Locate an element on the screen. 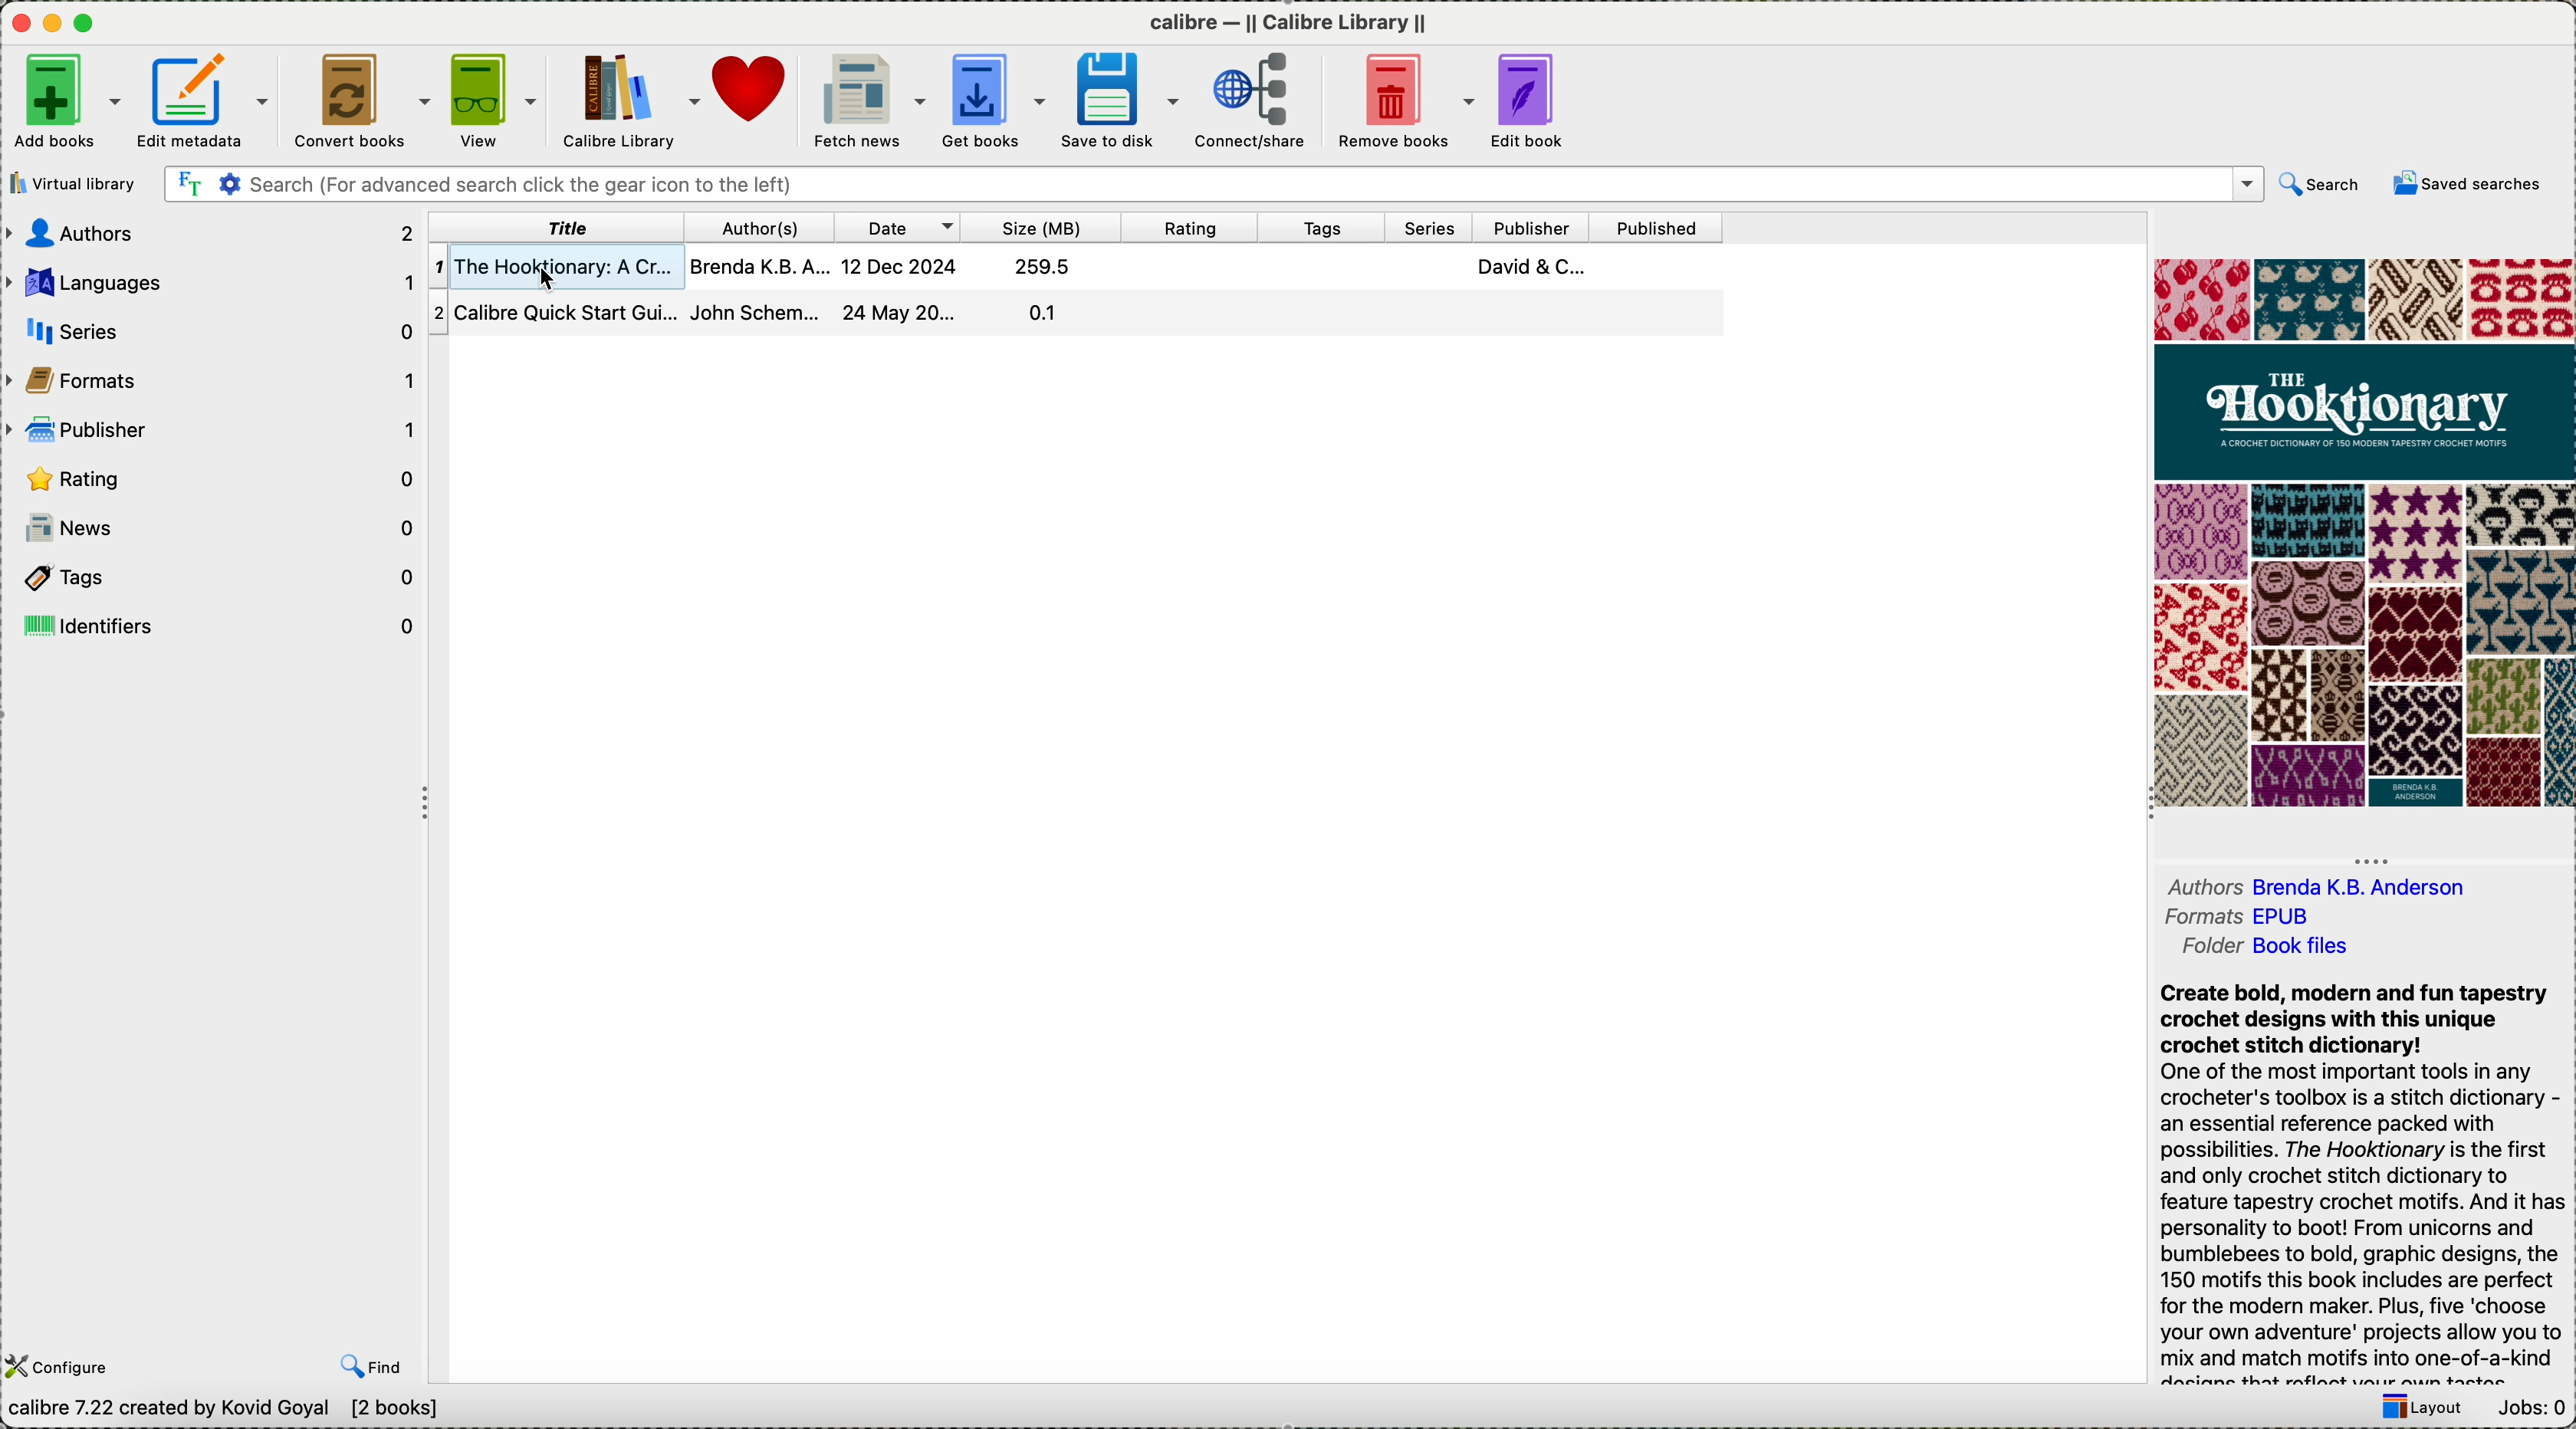  rating is located at coordinates (1186, 229).